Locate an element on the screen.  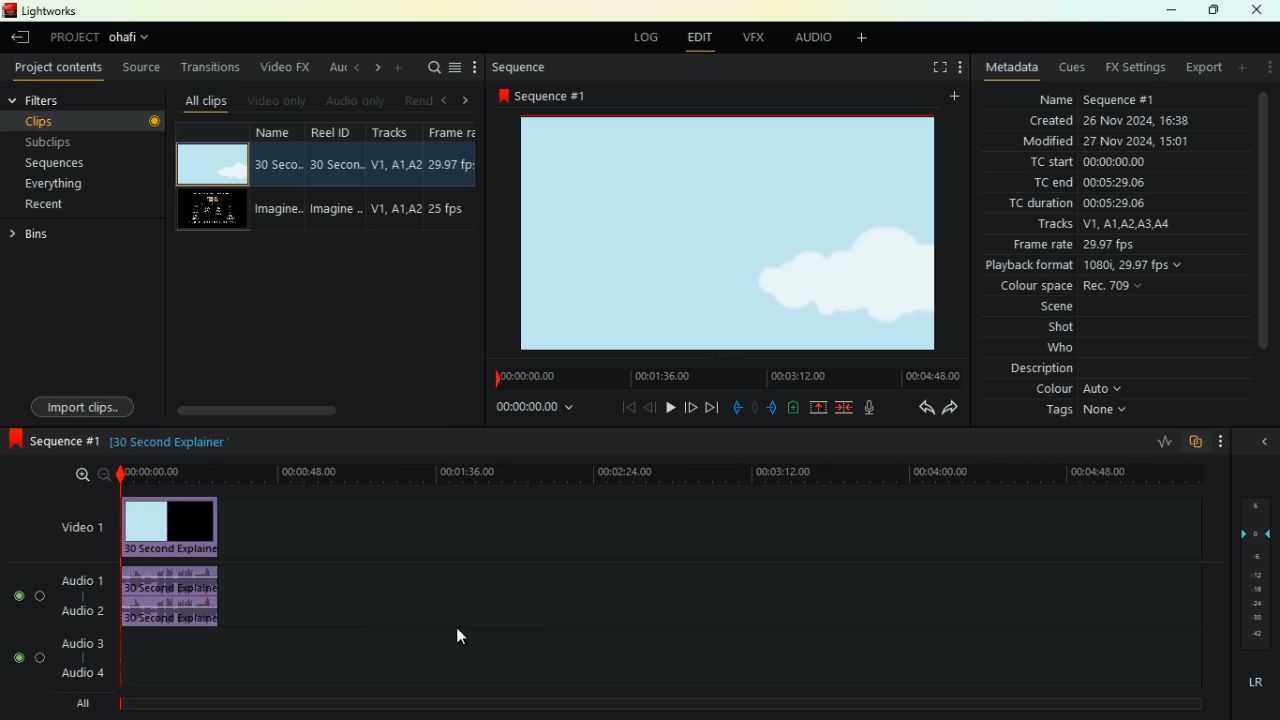
name sequence #1 is located at coordinates (1094, 98).